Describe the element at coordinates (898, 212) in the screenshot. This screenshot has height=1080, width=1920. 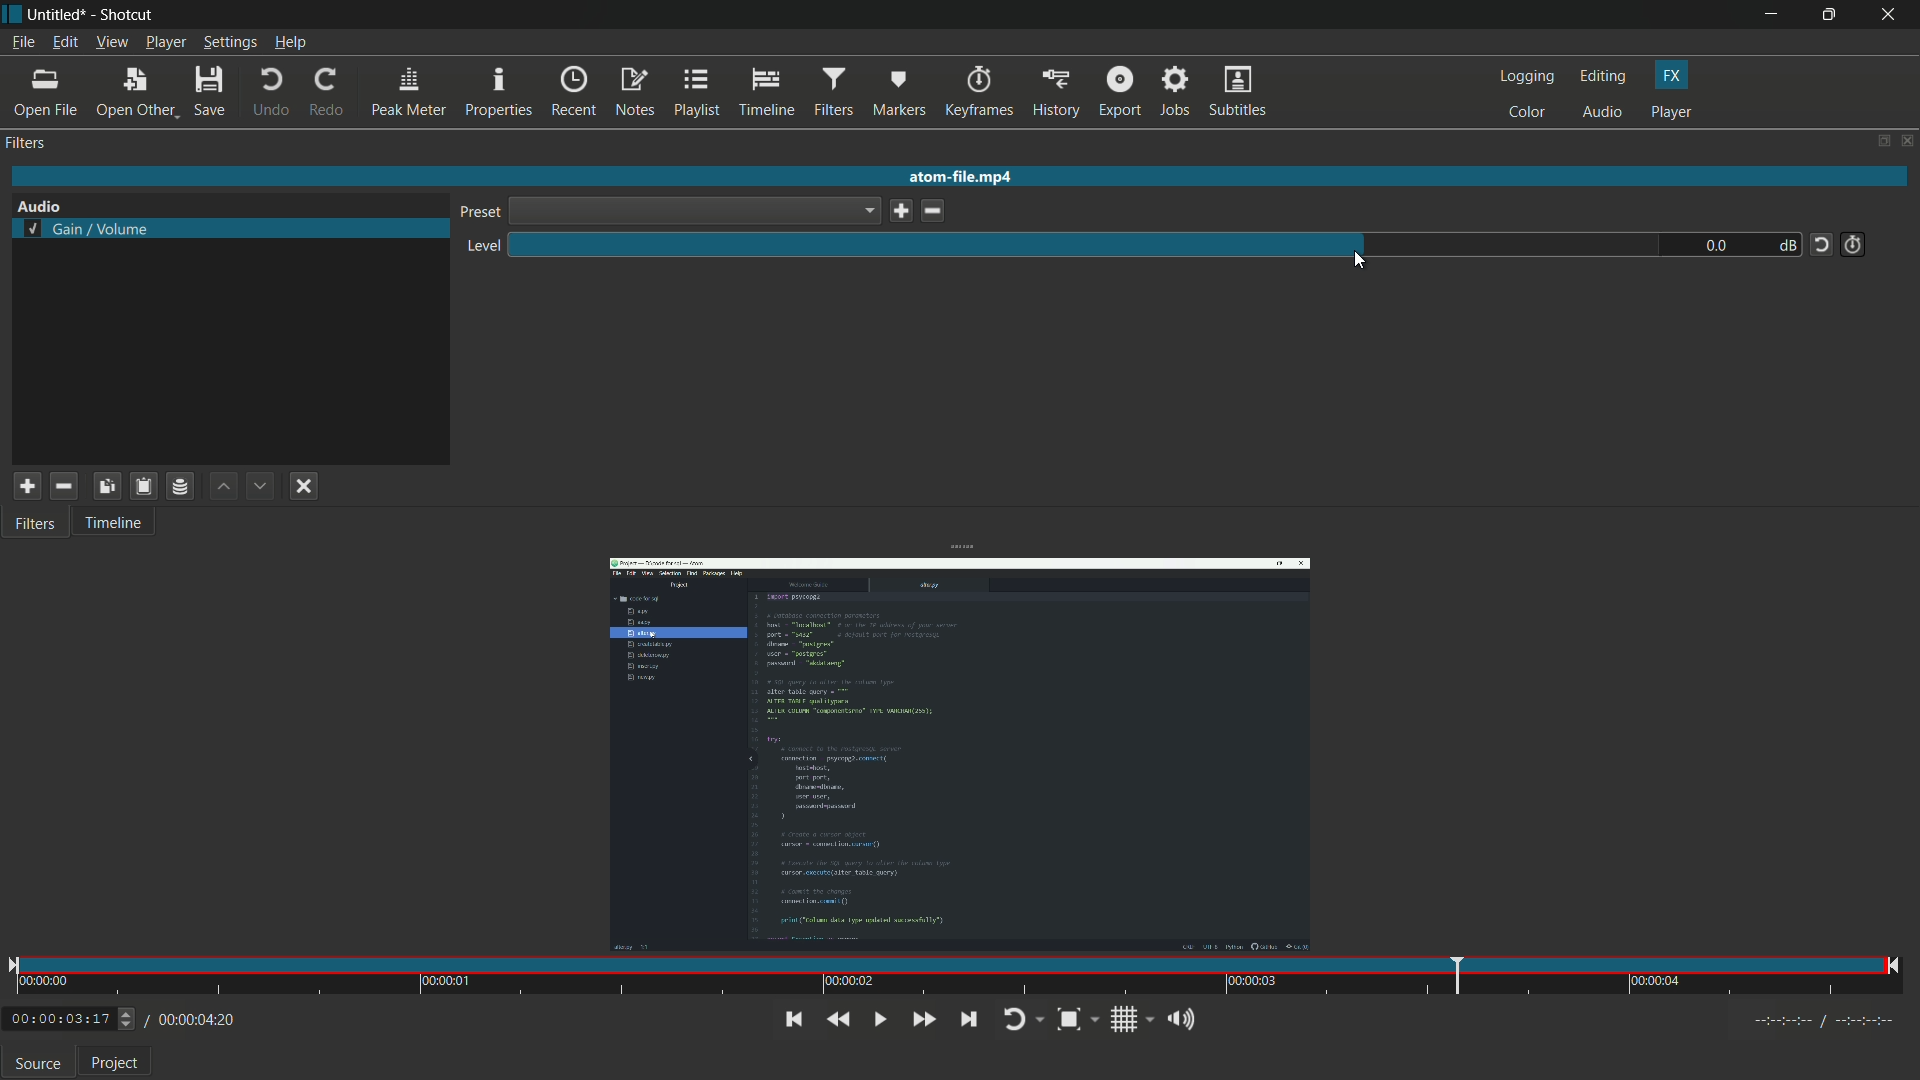
I see `save` at that location.